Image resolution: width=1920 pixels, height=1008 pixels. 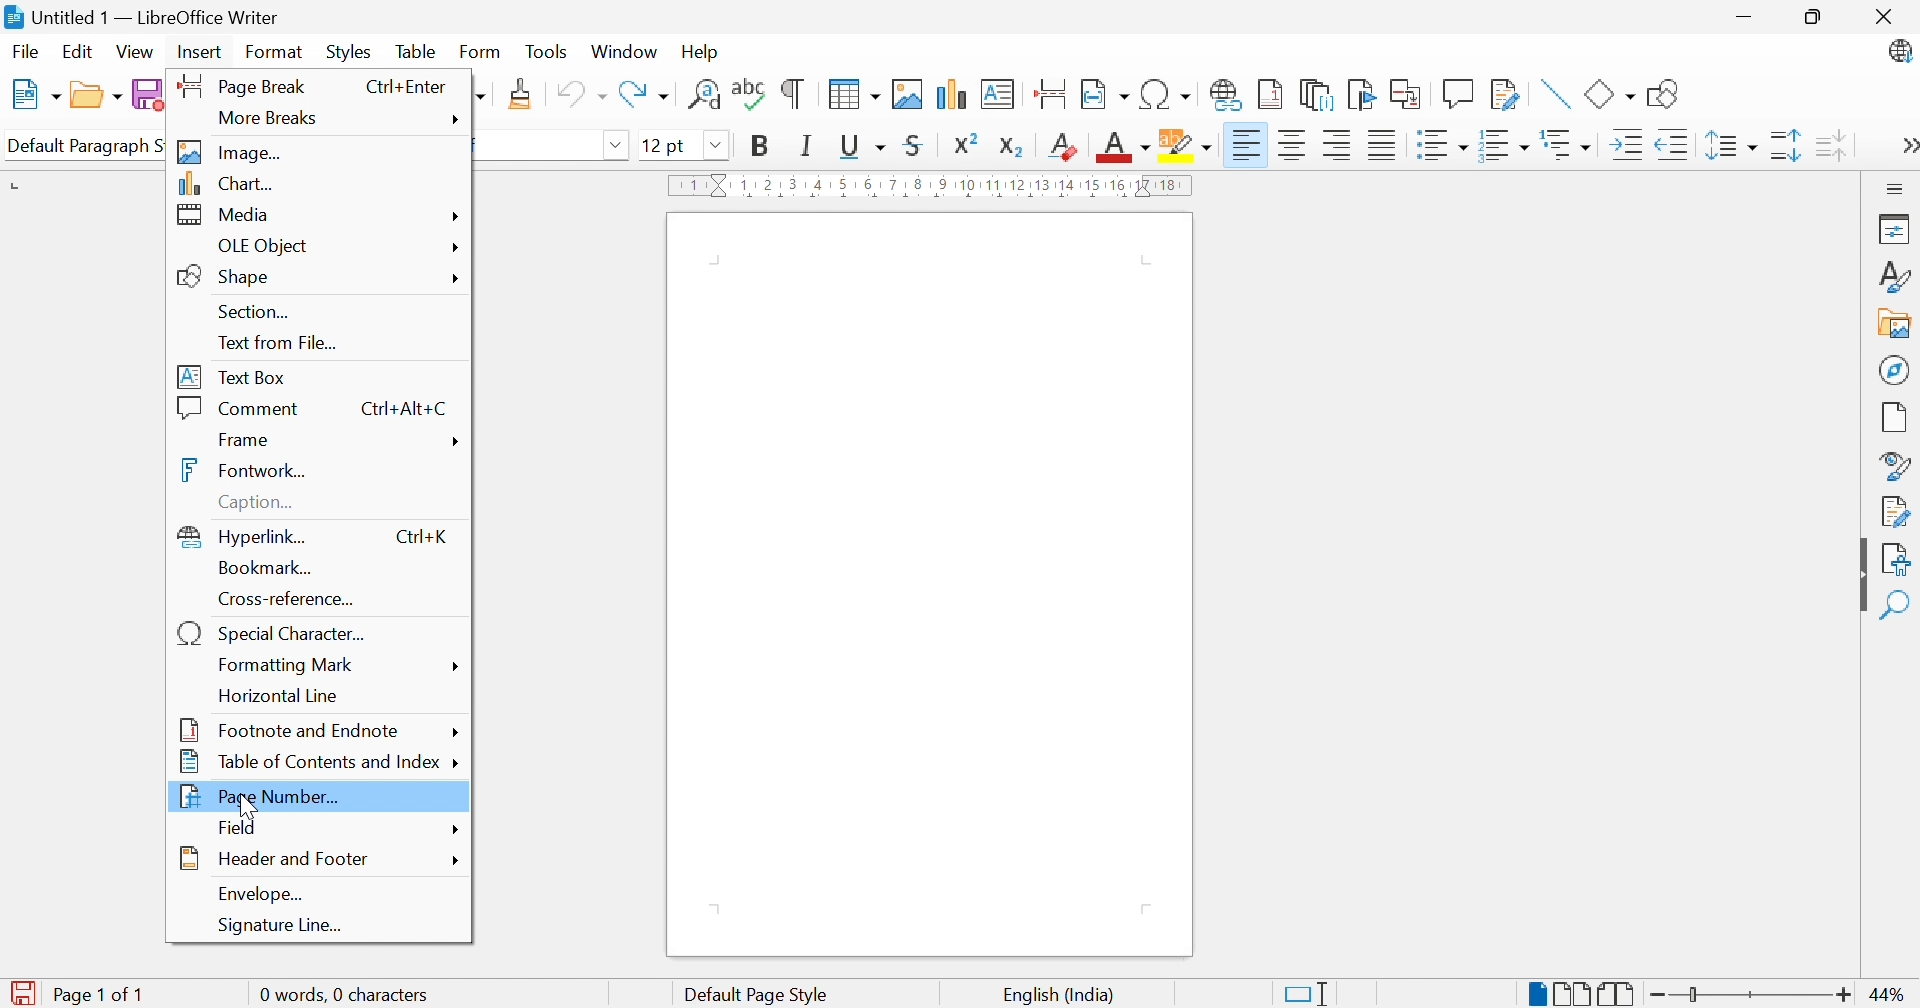 What do you see at coordinates (933, 186) in the screenshot?
I see `Ruler` at bounding box center [933, 186].